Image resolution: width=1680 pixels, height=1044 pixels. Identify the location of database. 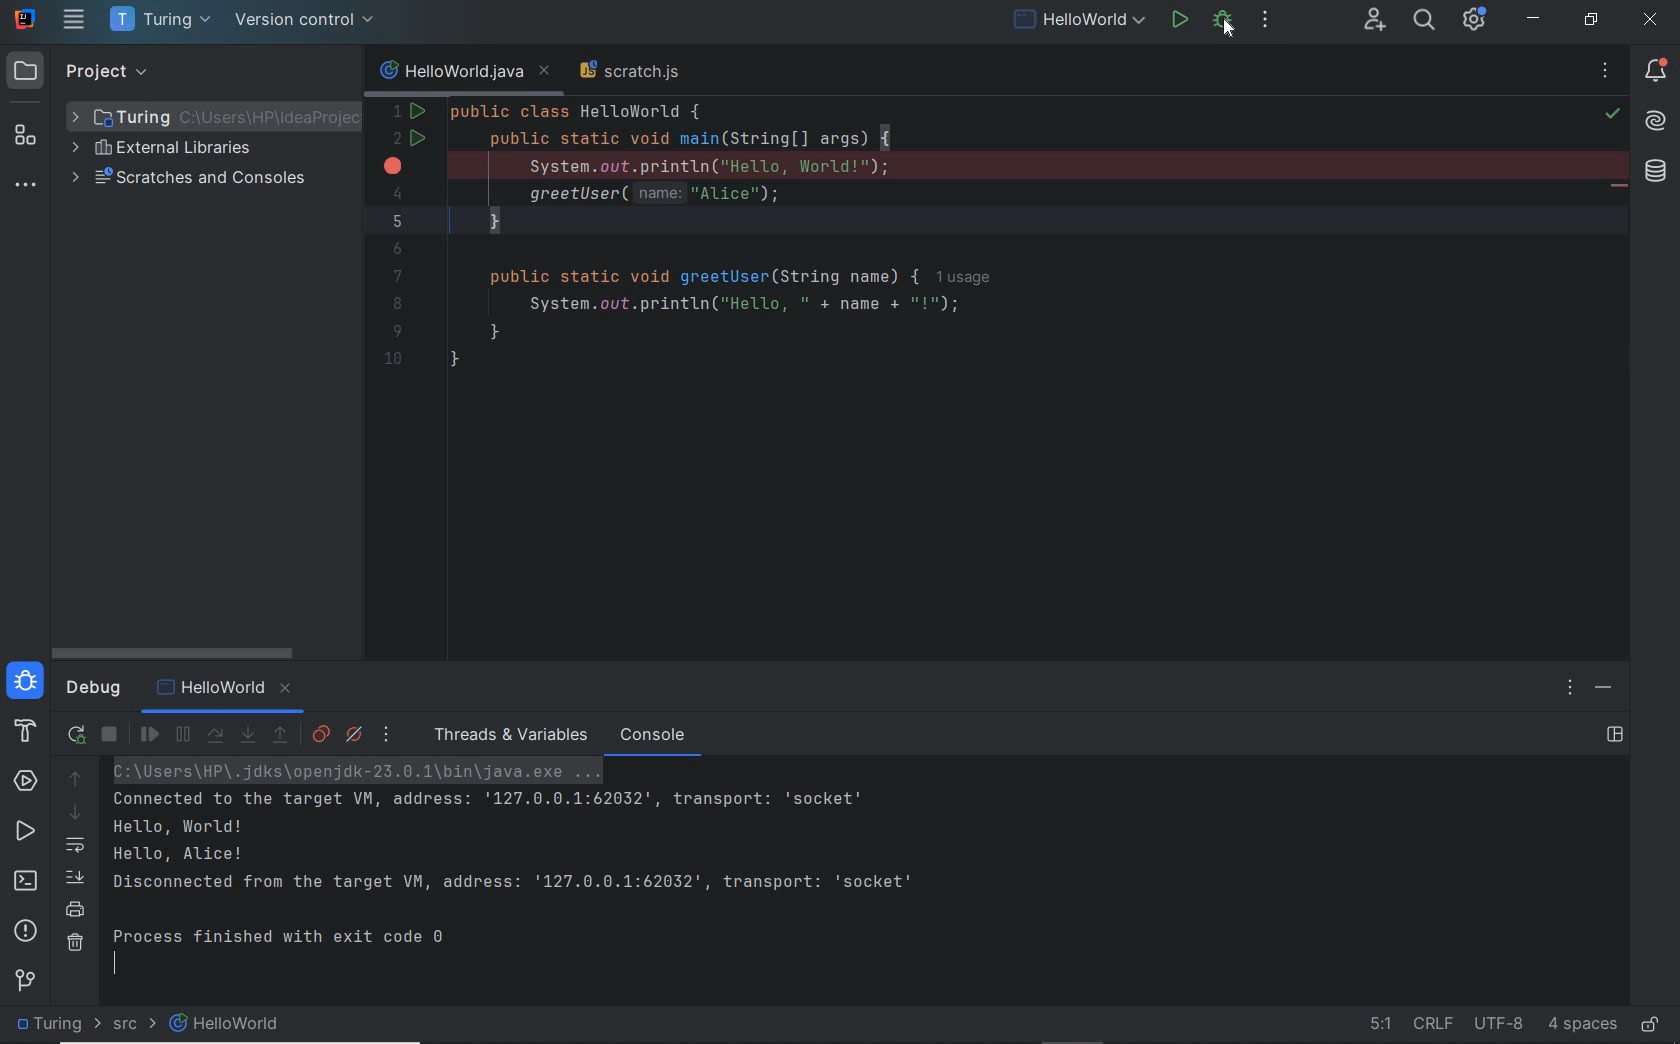
(1654, 174).